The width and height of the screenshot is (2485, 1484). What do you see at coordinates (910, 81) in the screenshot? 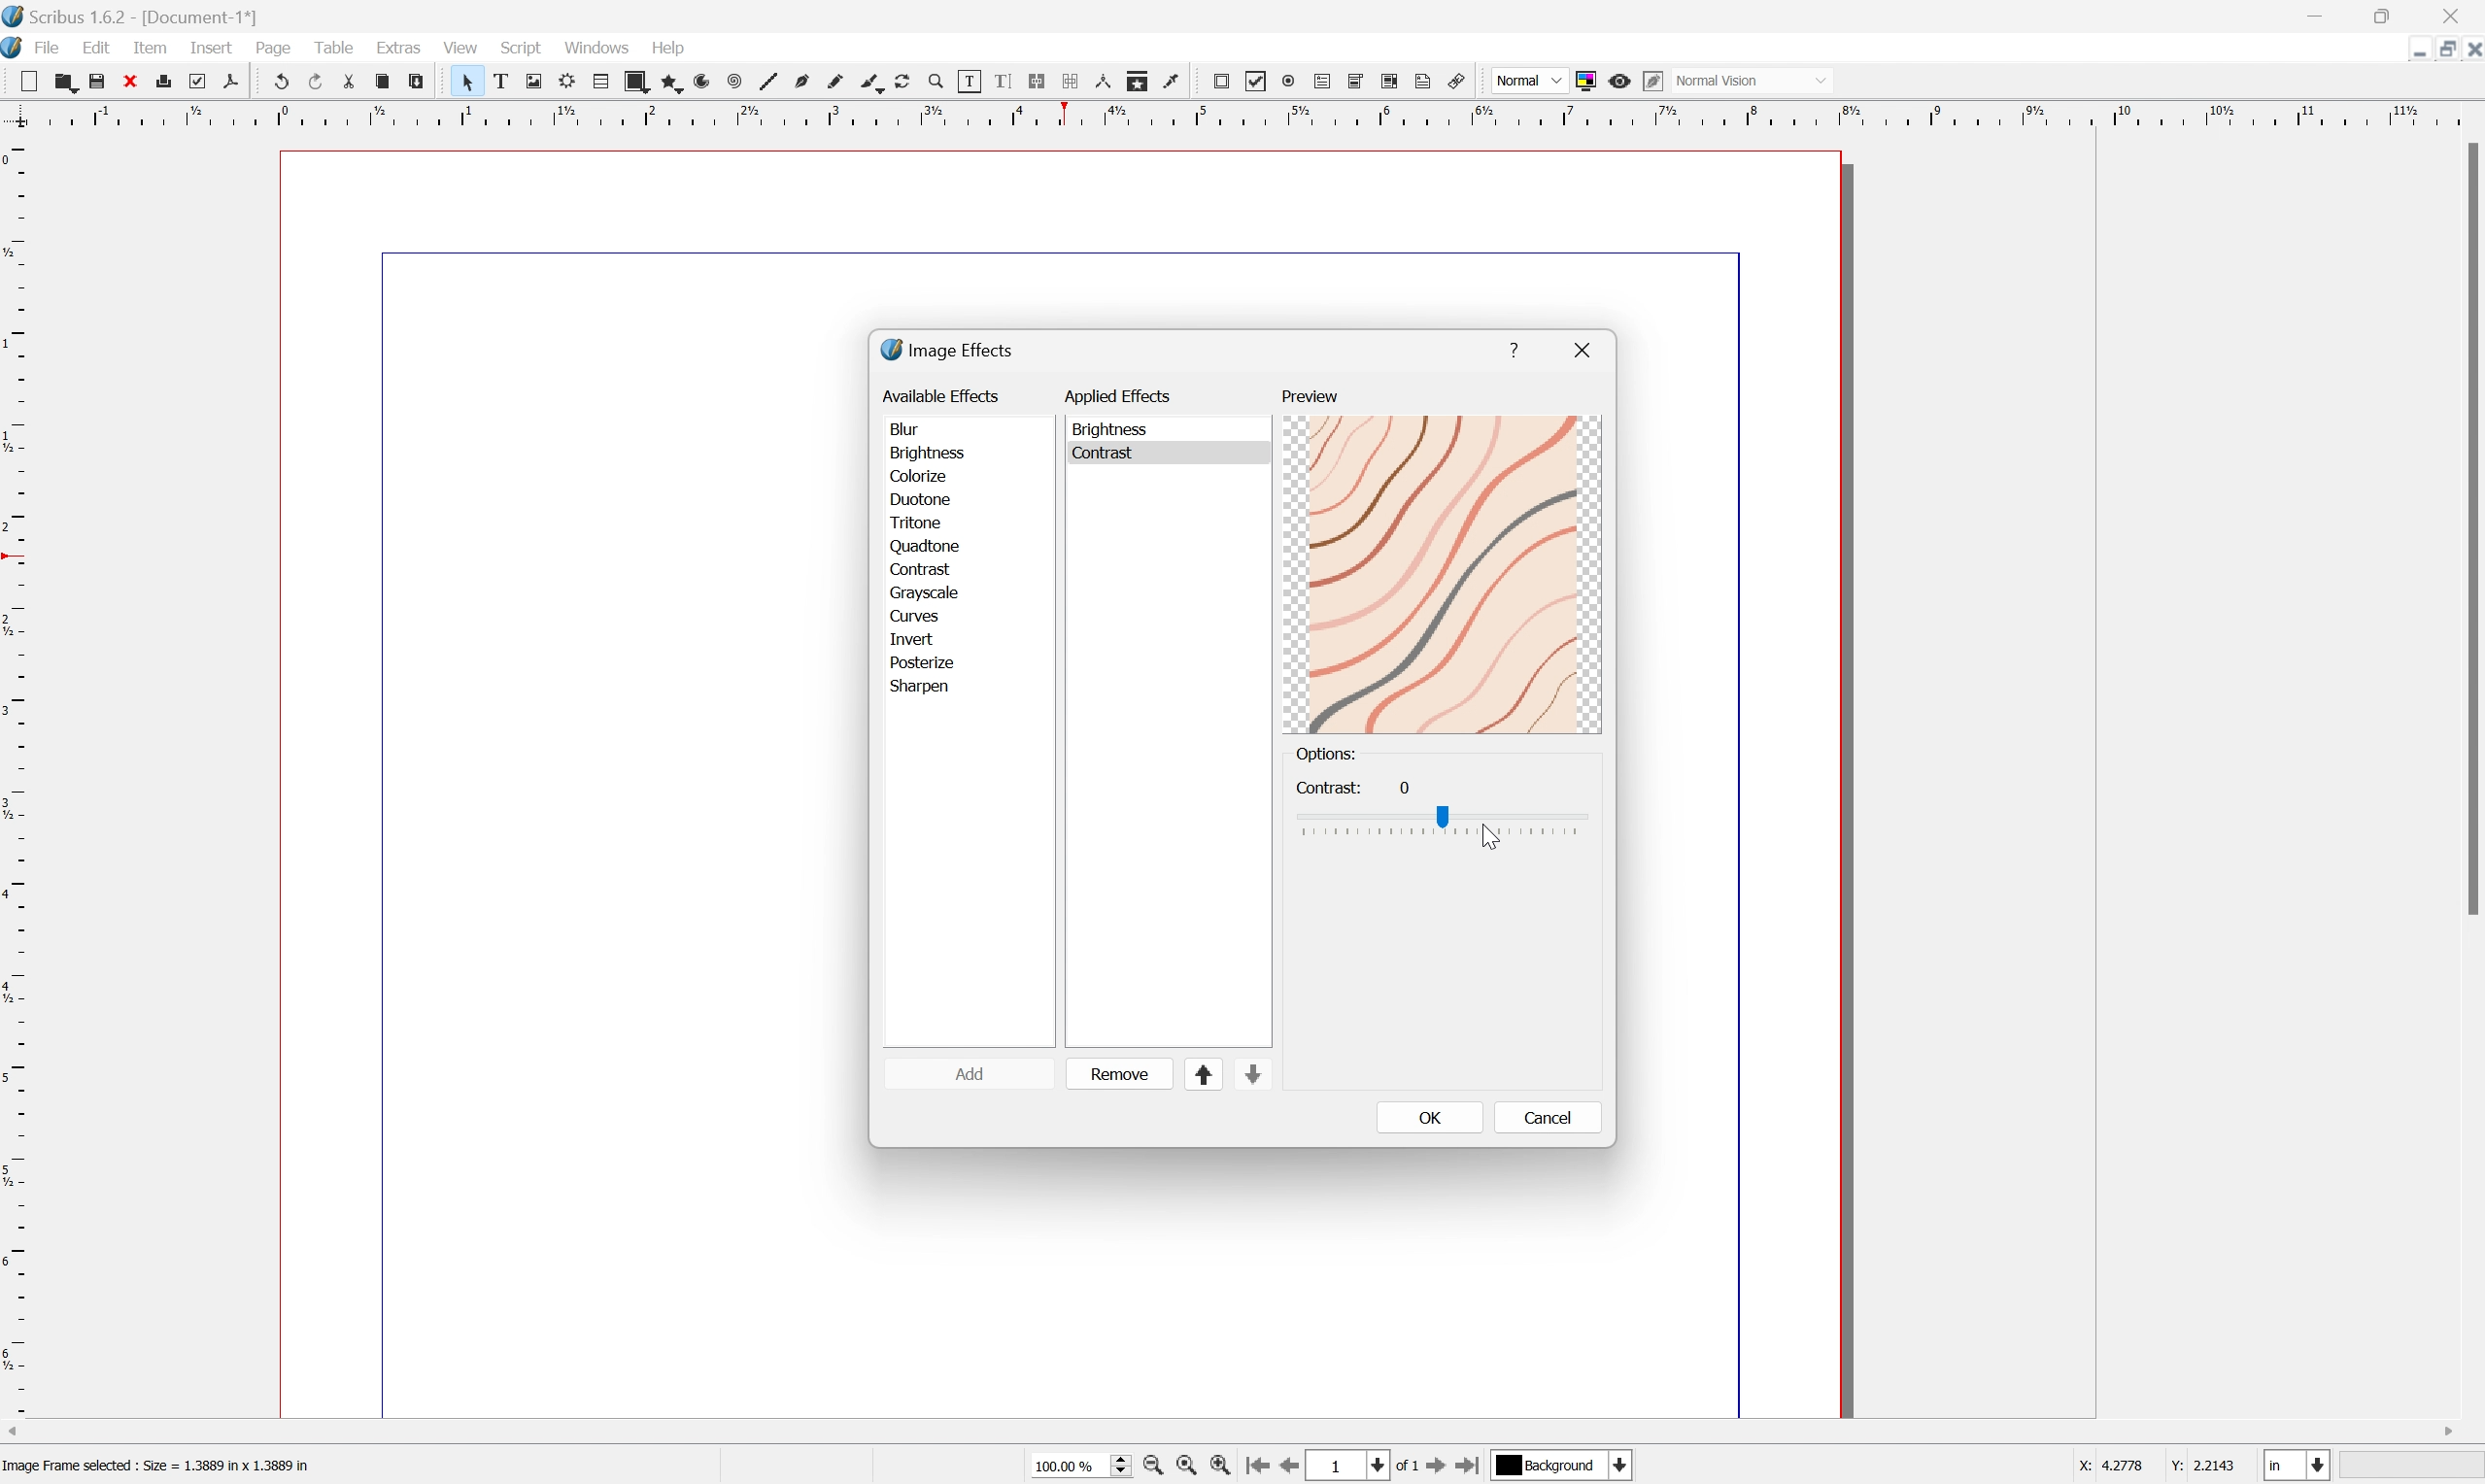
I see `Rotate item` at bounding box center [910, 81].